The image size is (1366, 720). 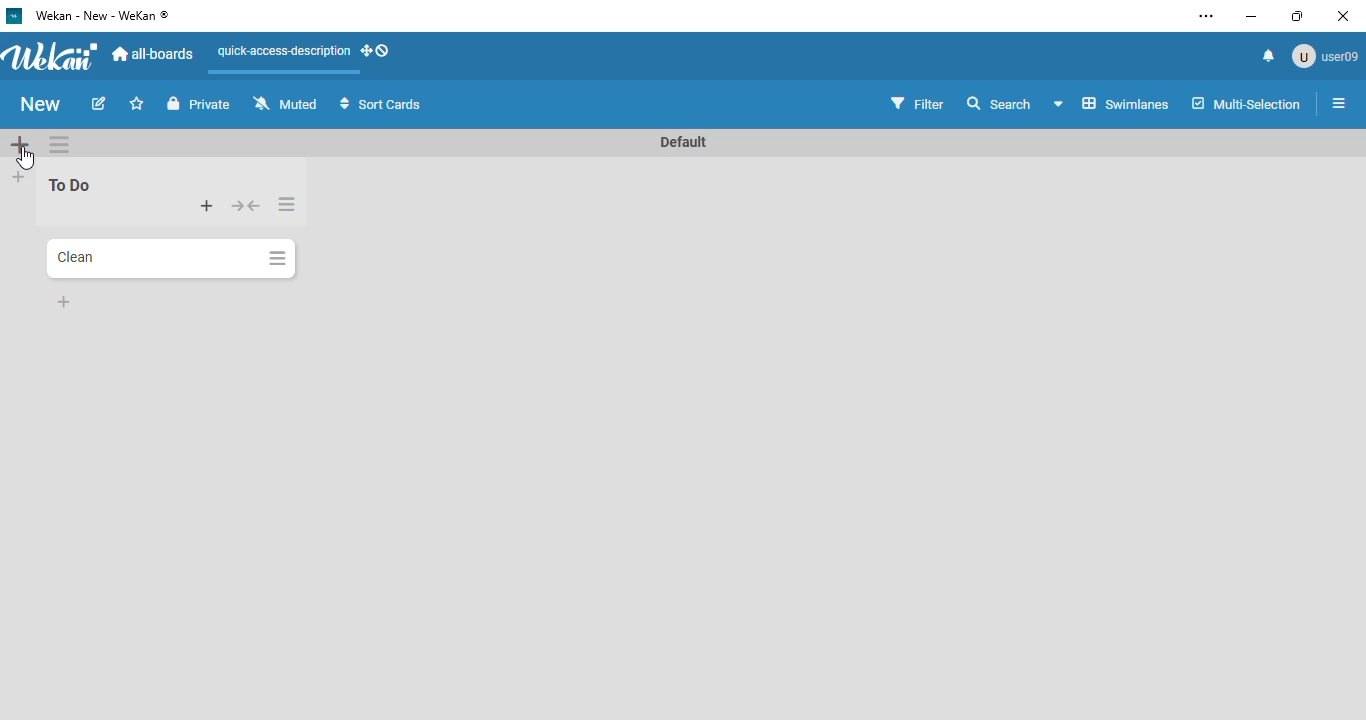 I want to click on board name, so click(x=40, y=103).